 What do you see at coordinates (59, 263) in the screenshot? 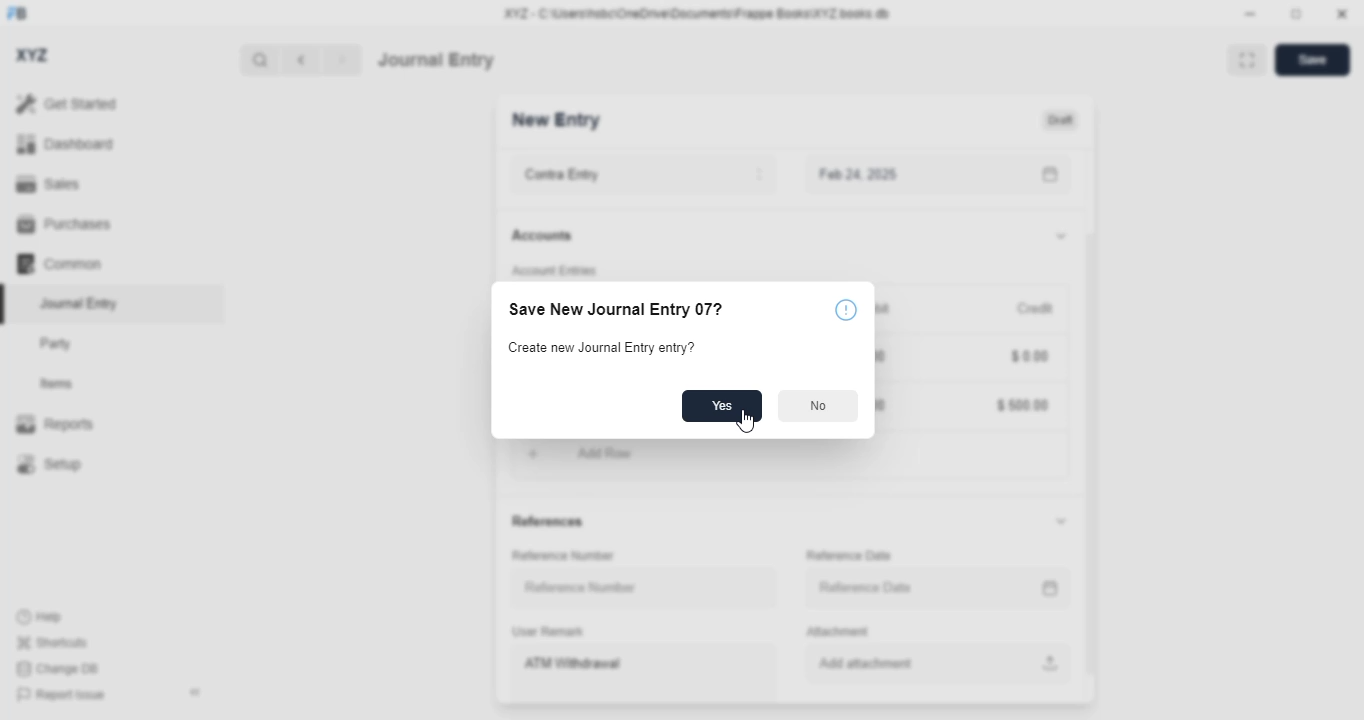
I see `common` at bounding box center [59, 263].